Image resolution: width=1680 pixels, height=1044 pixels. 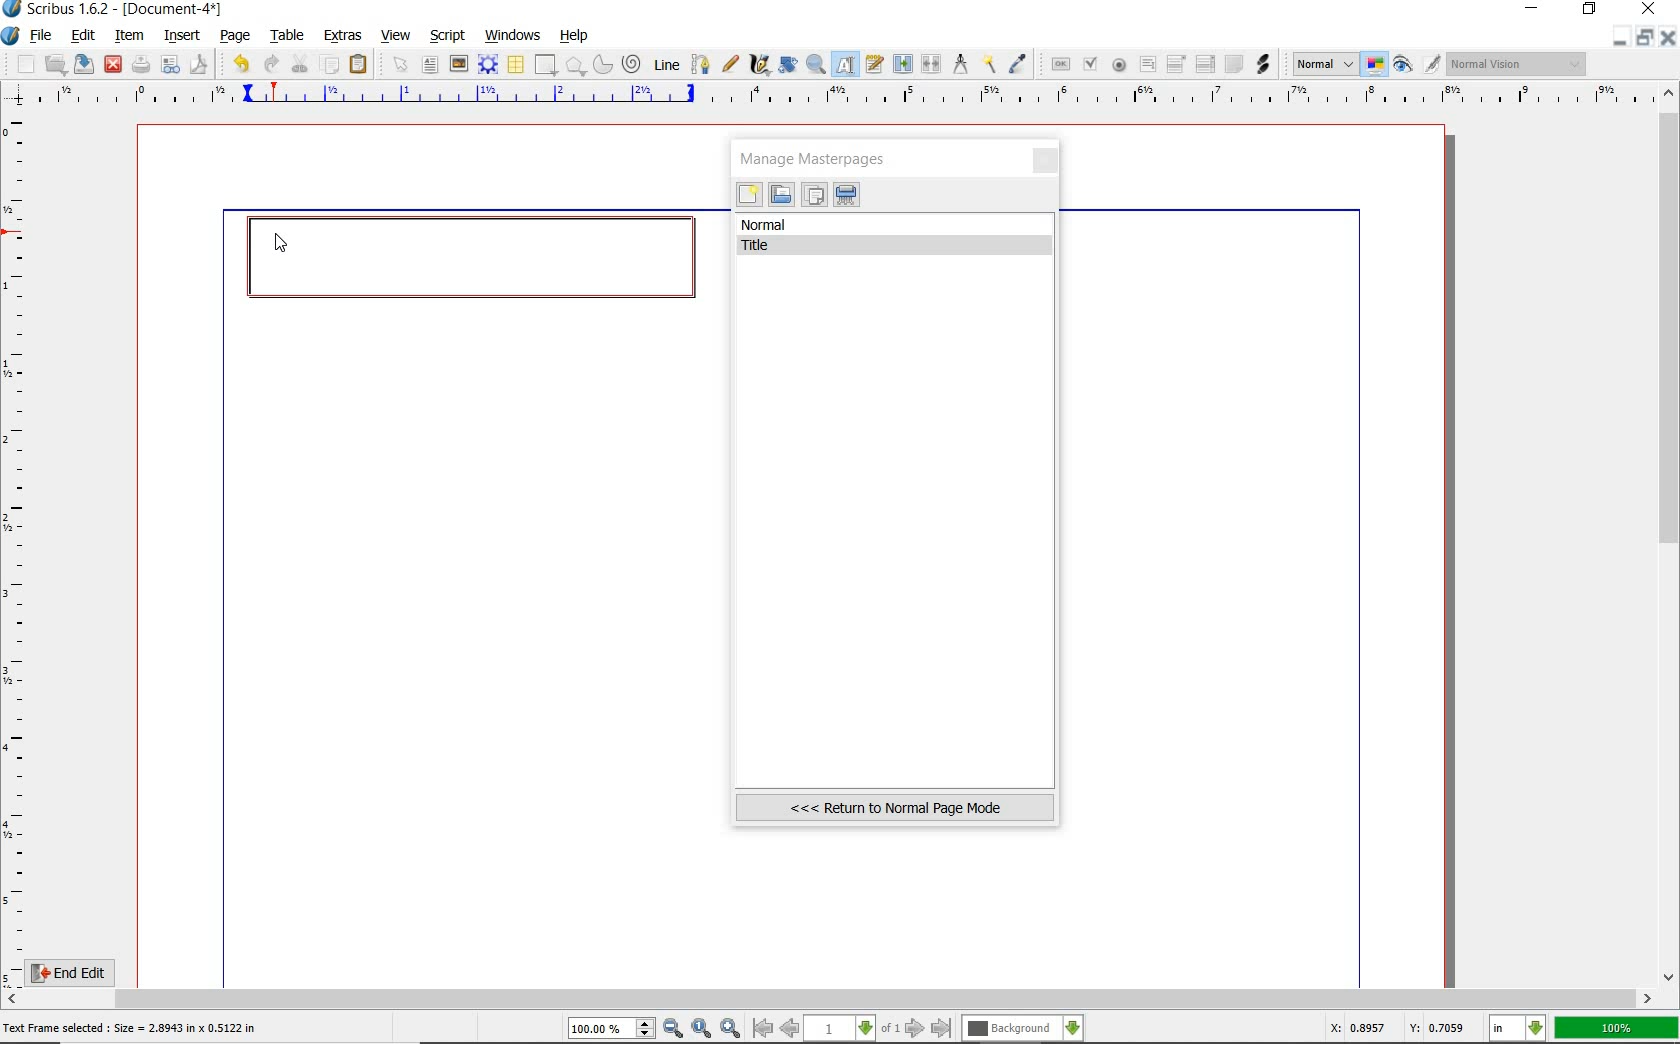 I want to click on ruler, so click(x=18, y=546).